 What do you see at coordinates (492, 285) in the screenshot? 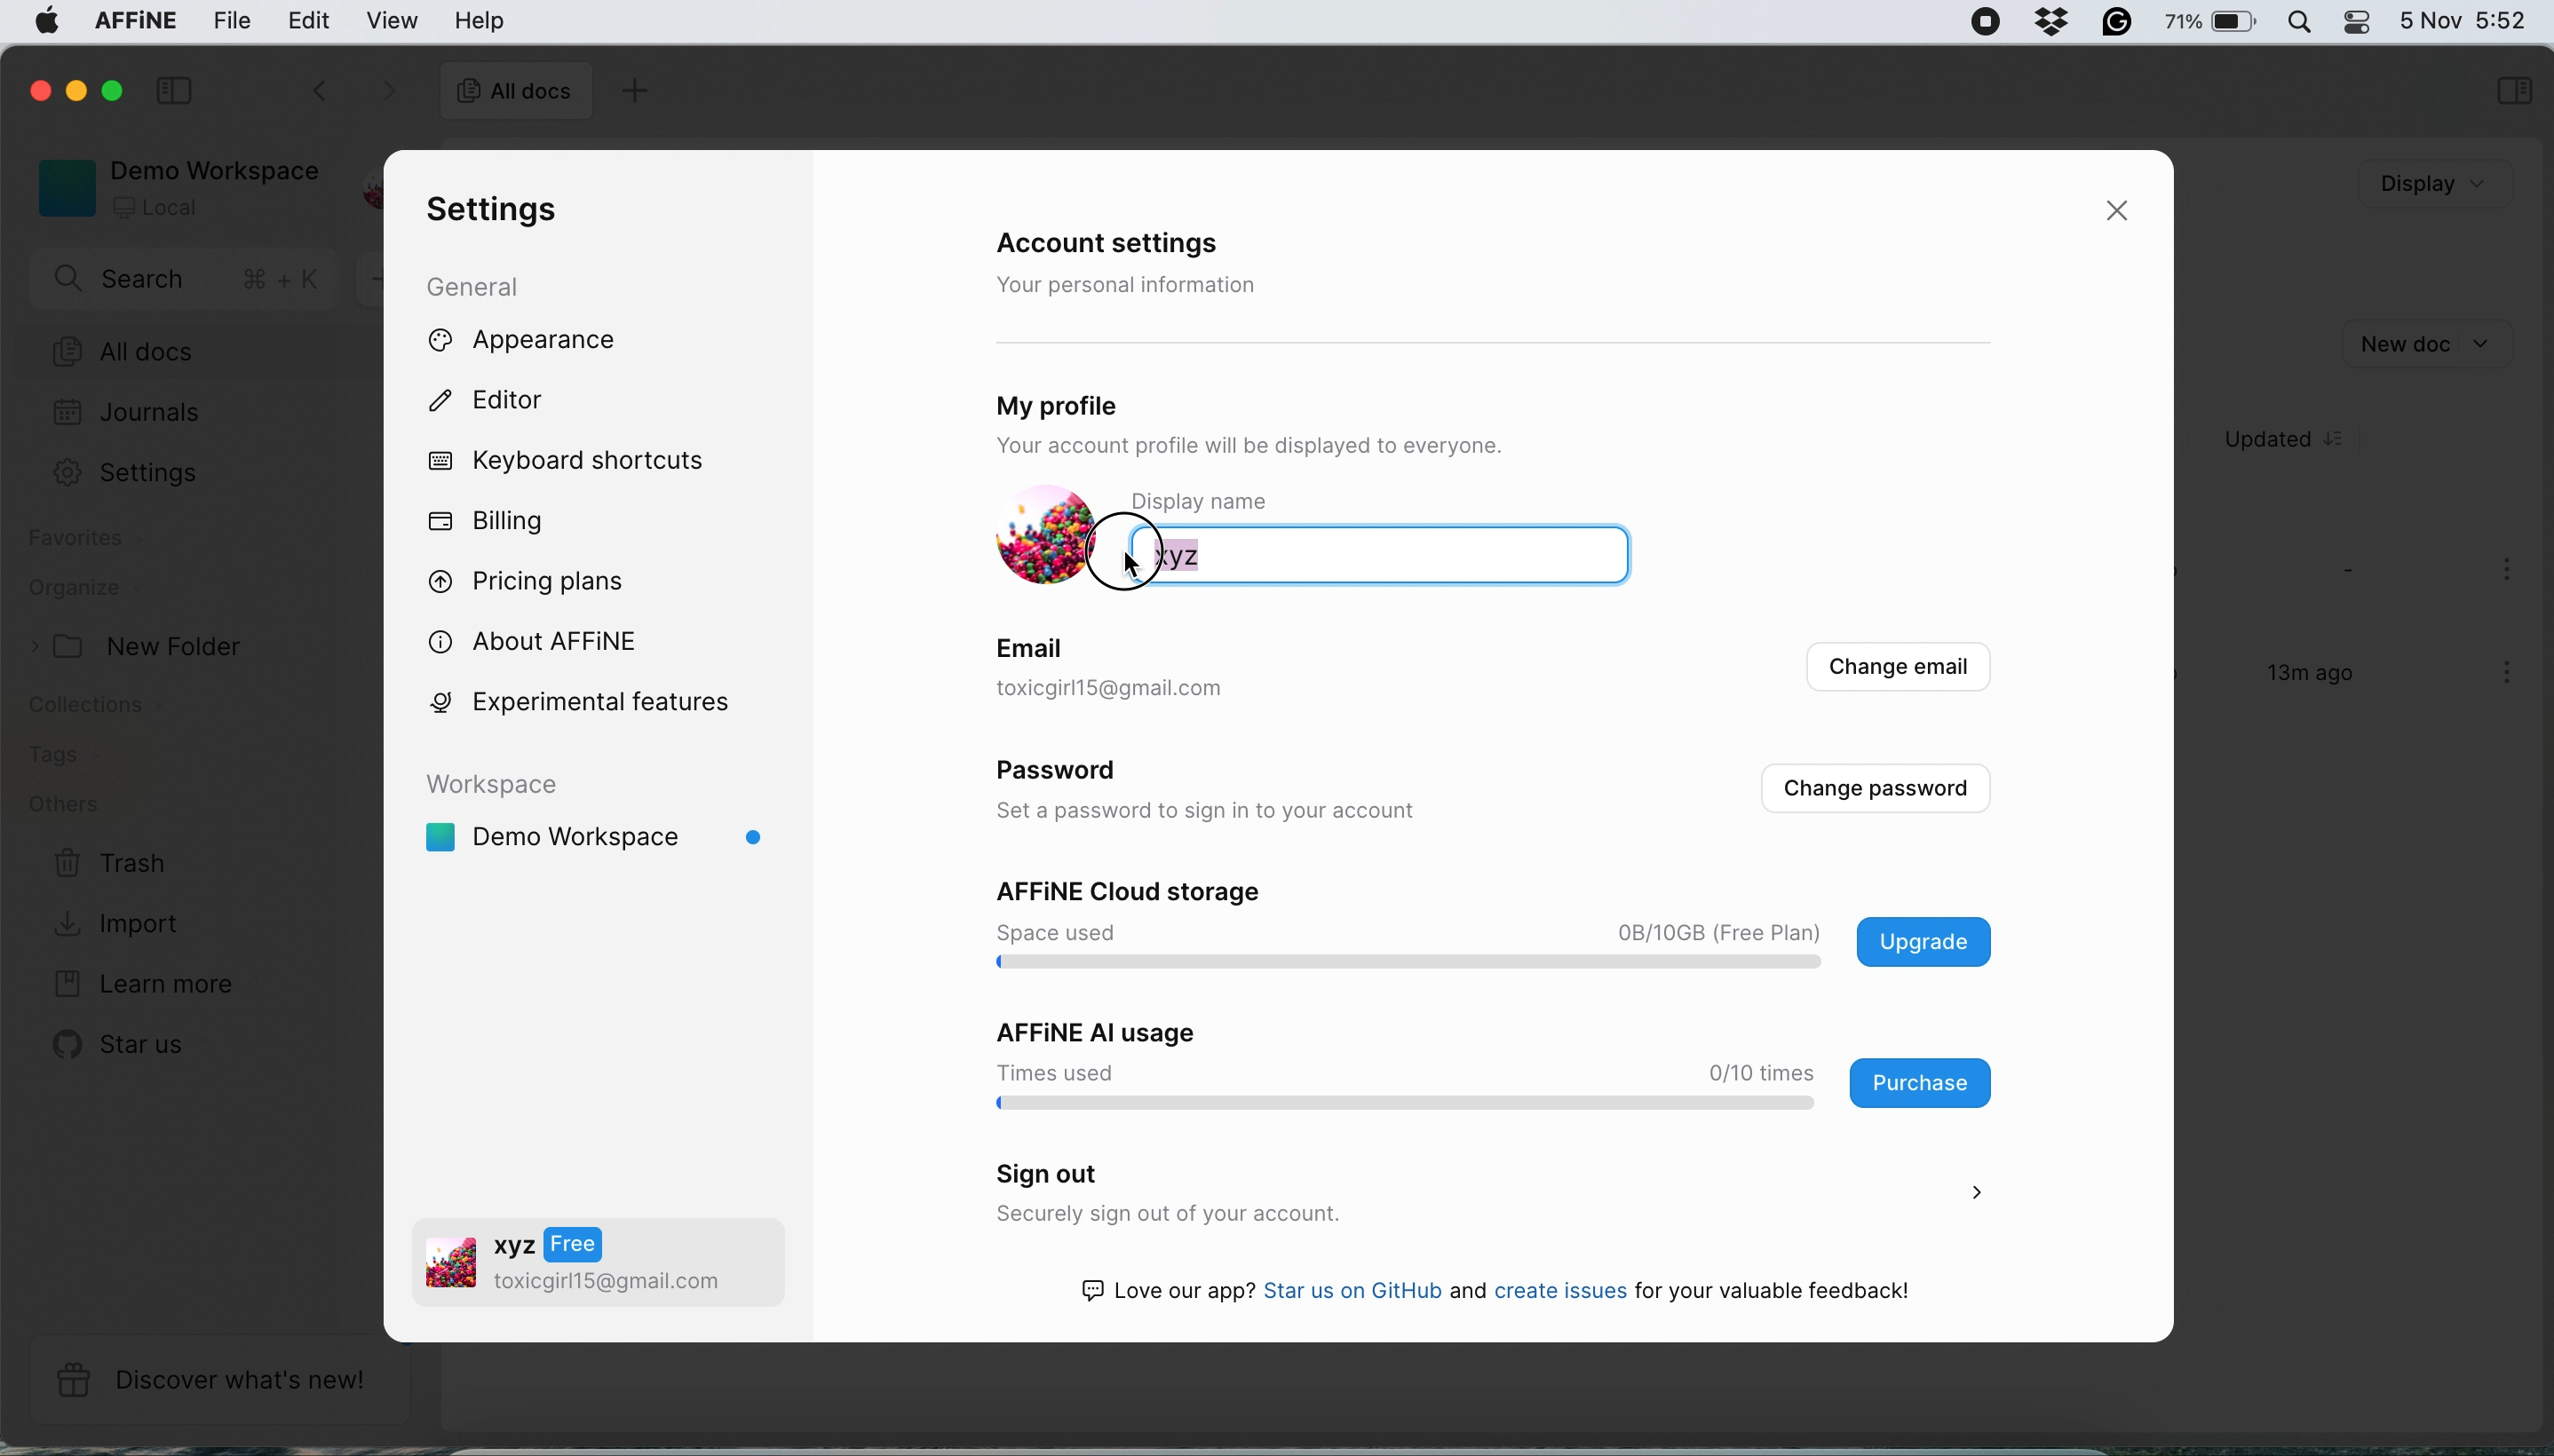
I see `general` at bounding box center [492, 285].